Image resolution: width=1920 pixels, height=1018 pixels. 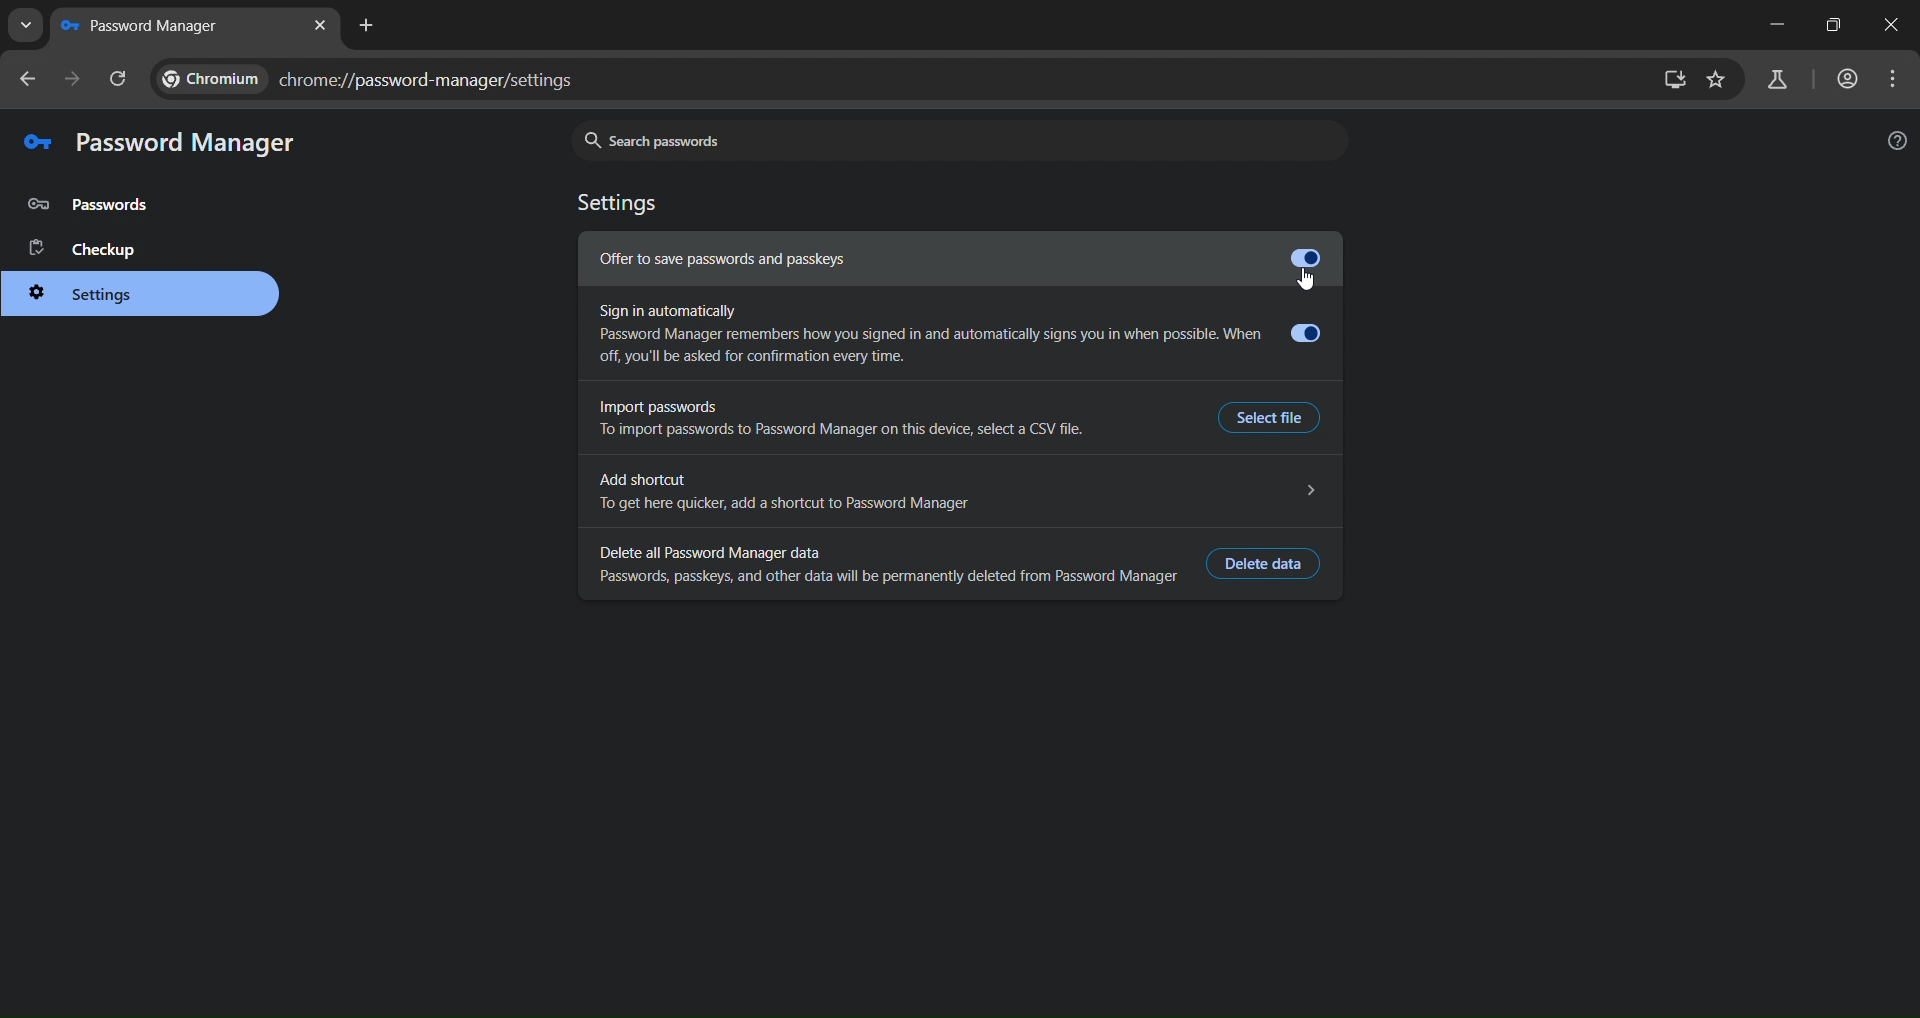 What do you see at coordinates (81, 249) in the screenshot?
I see `checkup` at bounding box center [81, 249].